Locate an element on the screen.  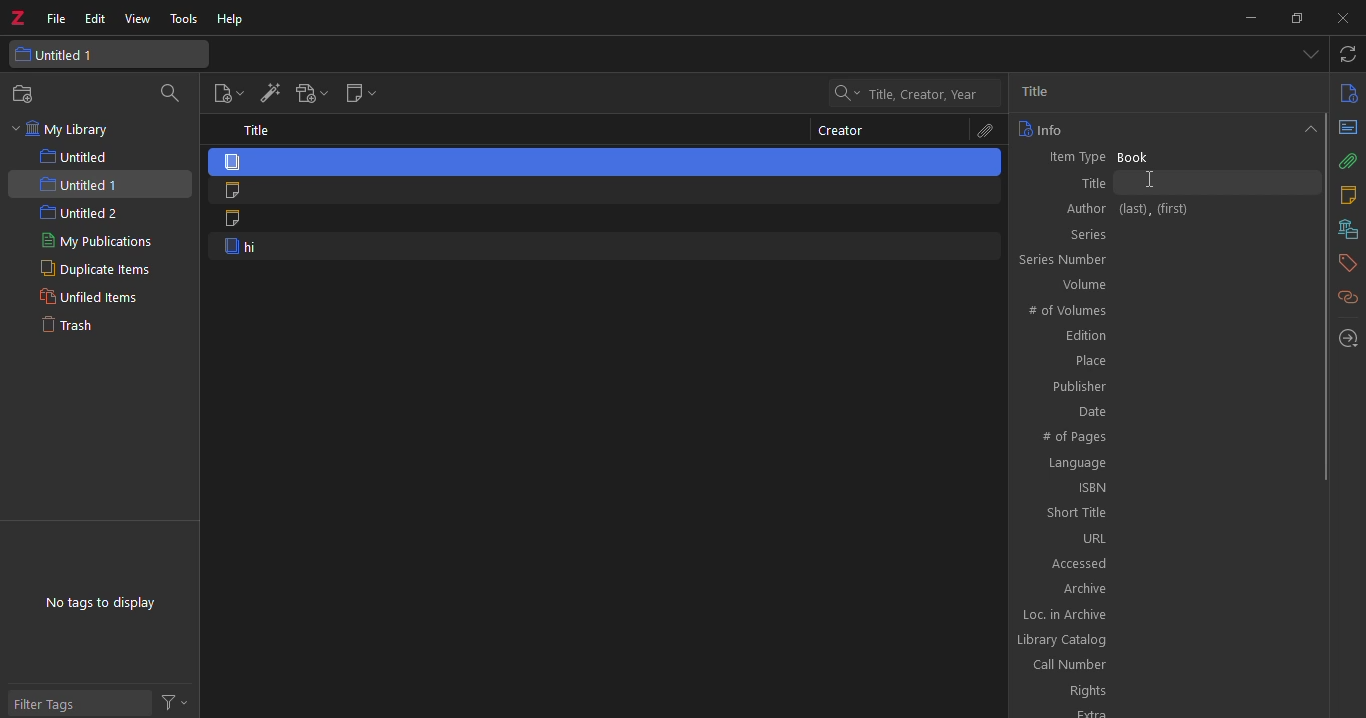
minimize is located at coordinates (1250, 17).